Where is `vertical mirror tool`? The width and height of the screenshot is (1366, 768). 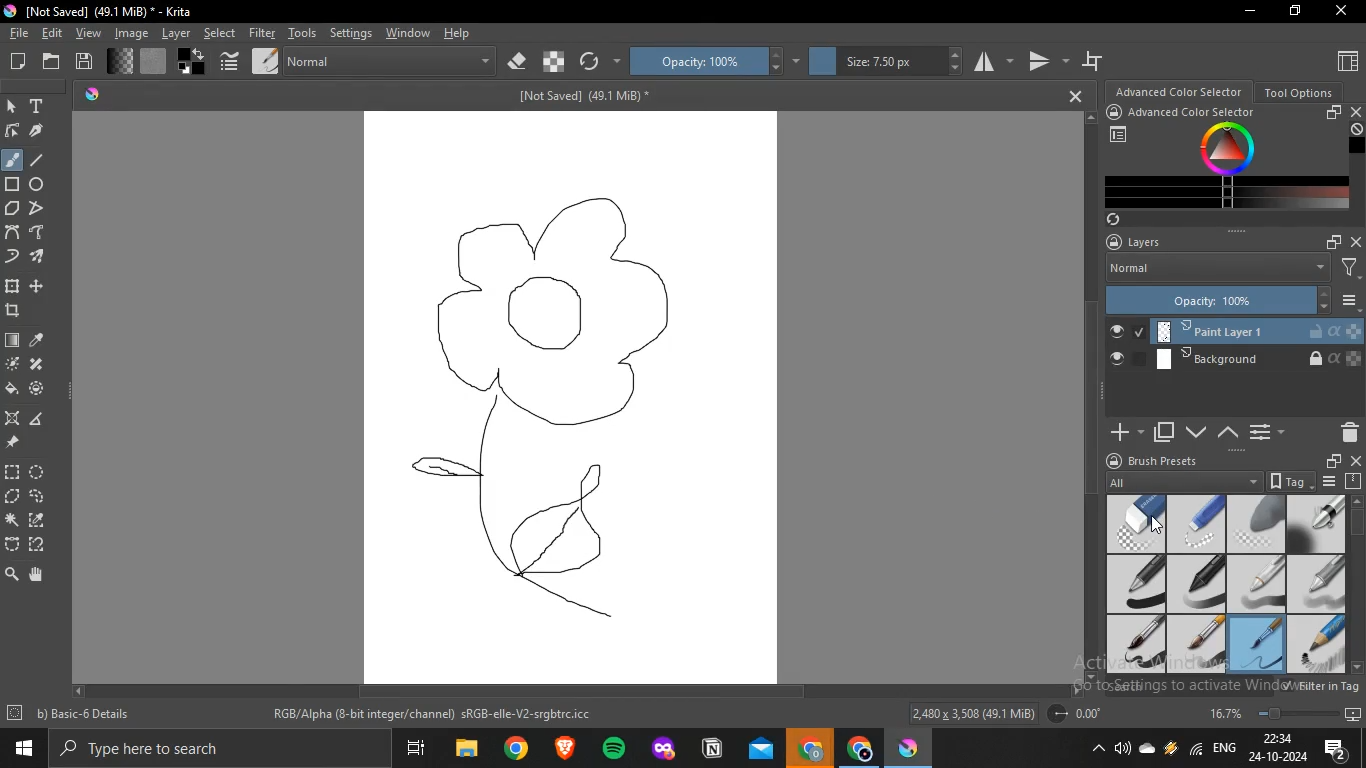
vertical mirror tool is located at coordinates (1045, 65).